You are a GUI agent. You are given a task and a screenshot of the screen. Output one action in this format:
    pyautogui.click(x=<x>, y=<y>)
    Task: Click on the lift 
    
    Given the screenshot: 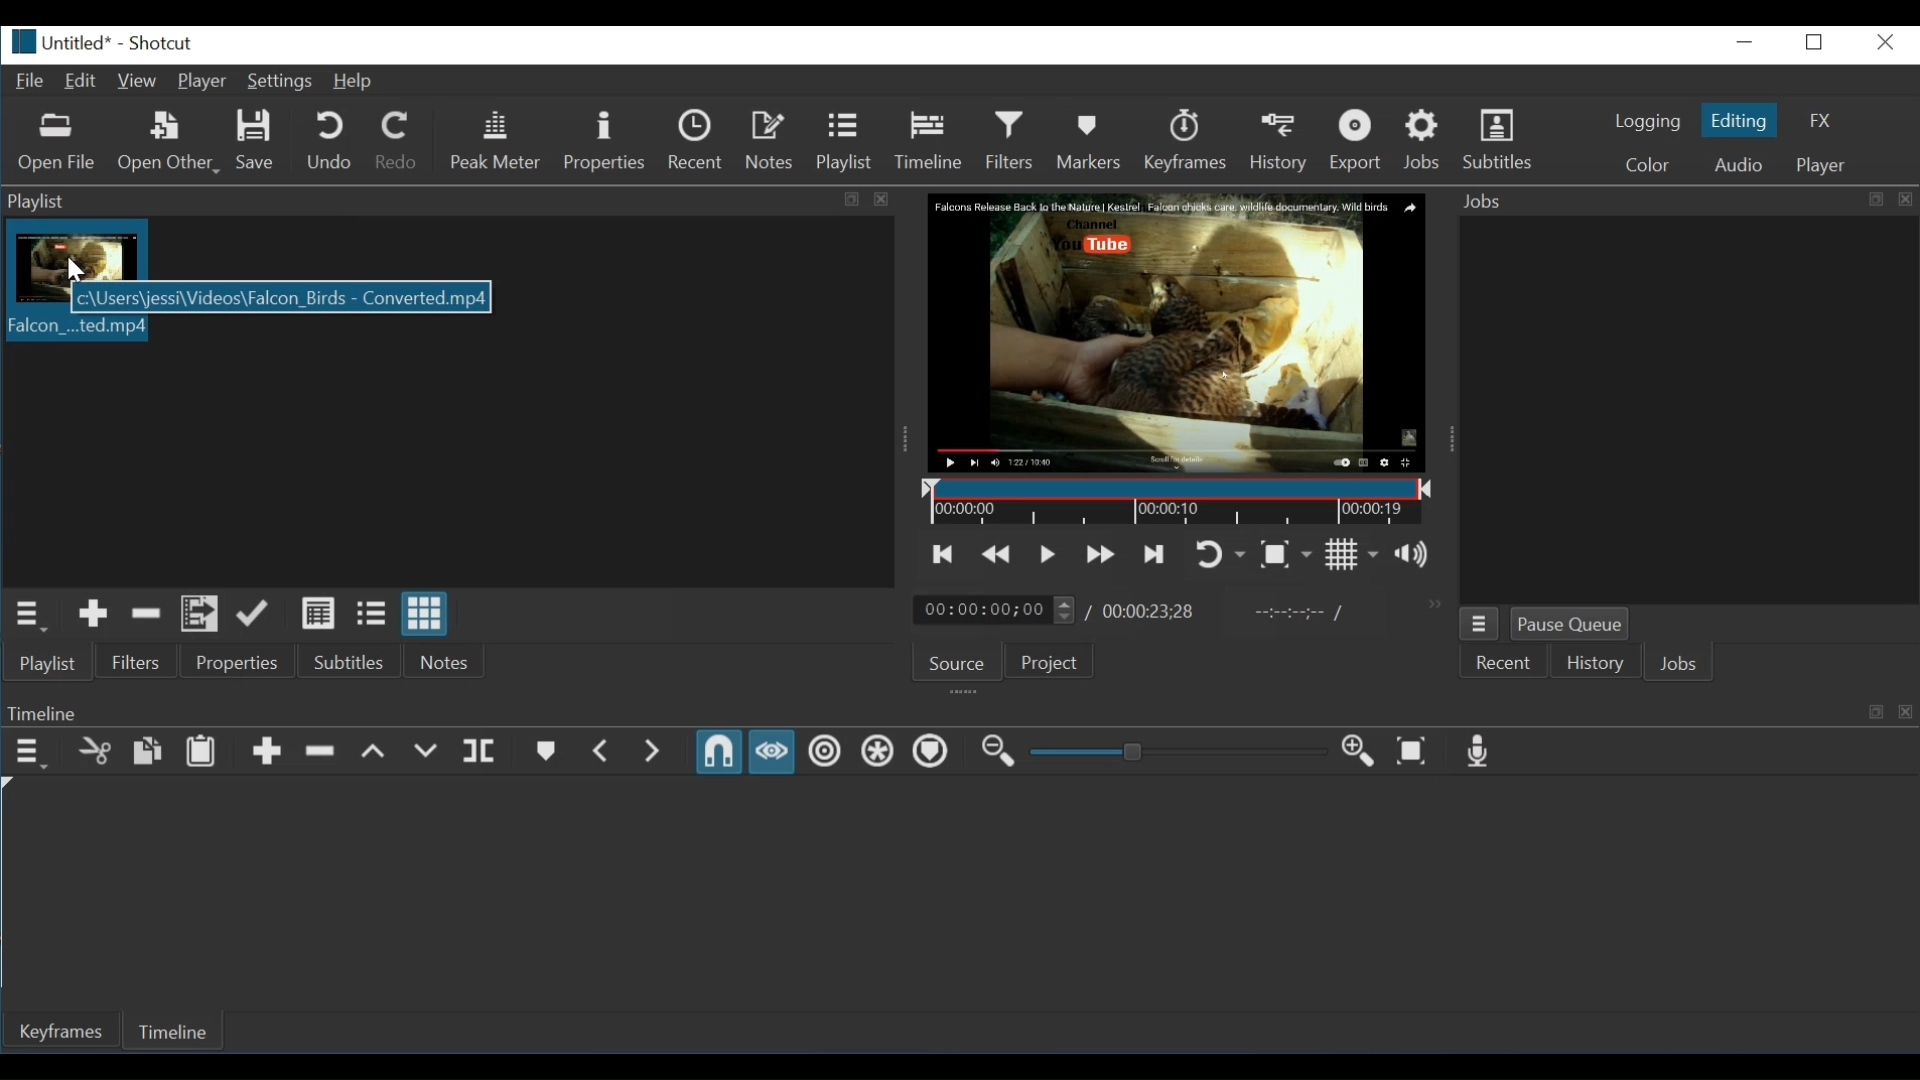 What is the action you would take?
    pyautogui.click(x=375, y=752)
    